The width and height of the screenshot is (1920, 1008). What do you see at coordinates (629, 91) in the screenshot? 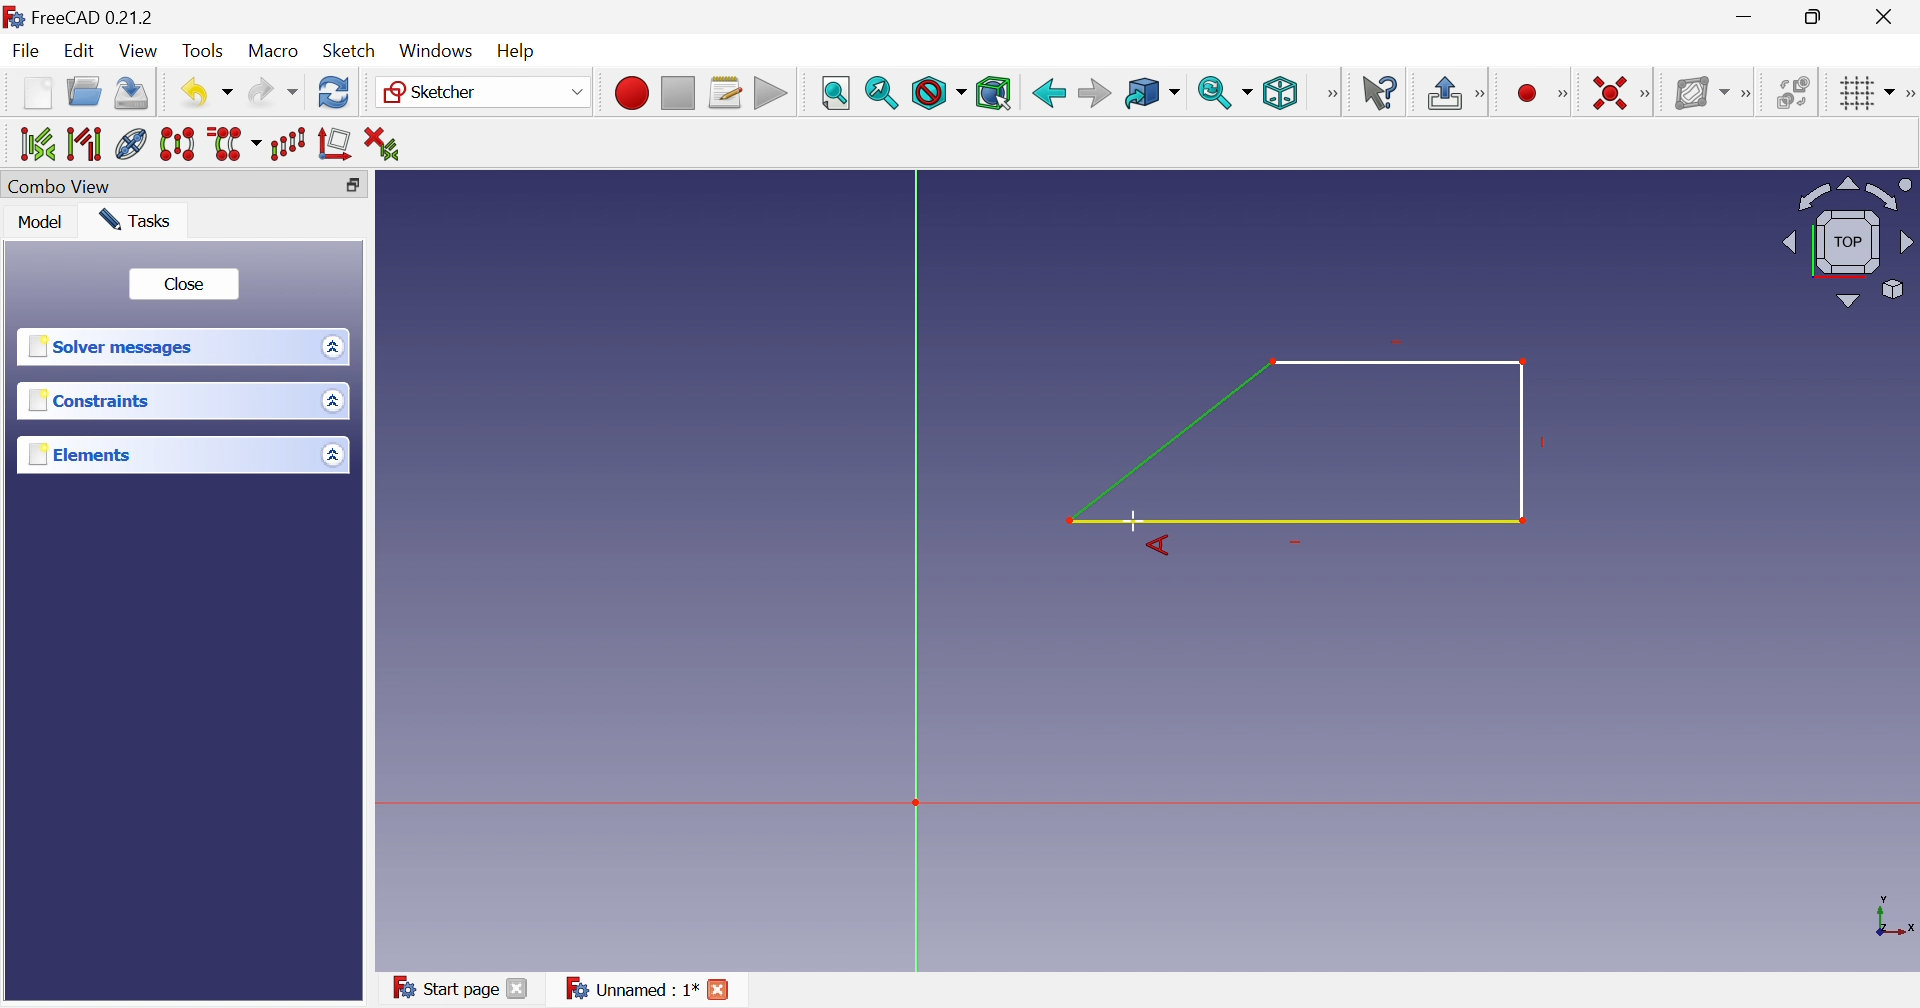
I see `Macro recording ...` at bounding box center [629, 91].